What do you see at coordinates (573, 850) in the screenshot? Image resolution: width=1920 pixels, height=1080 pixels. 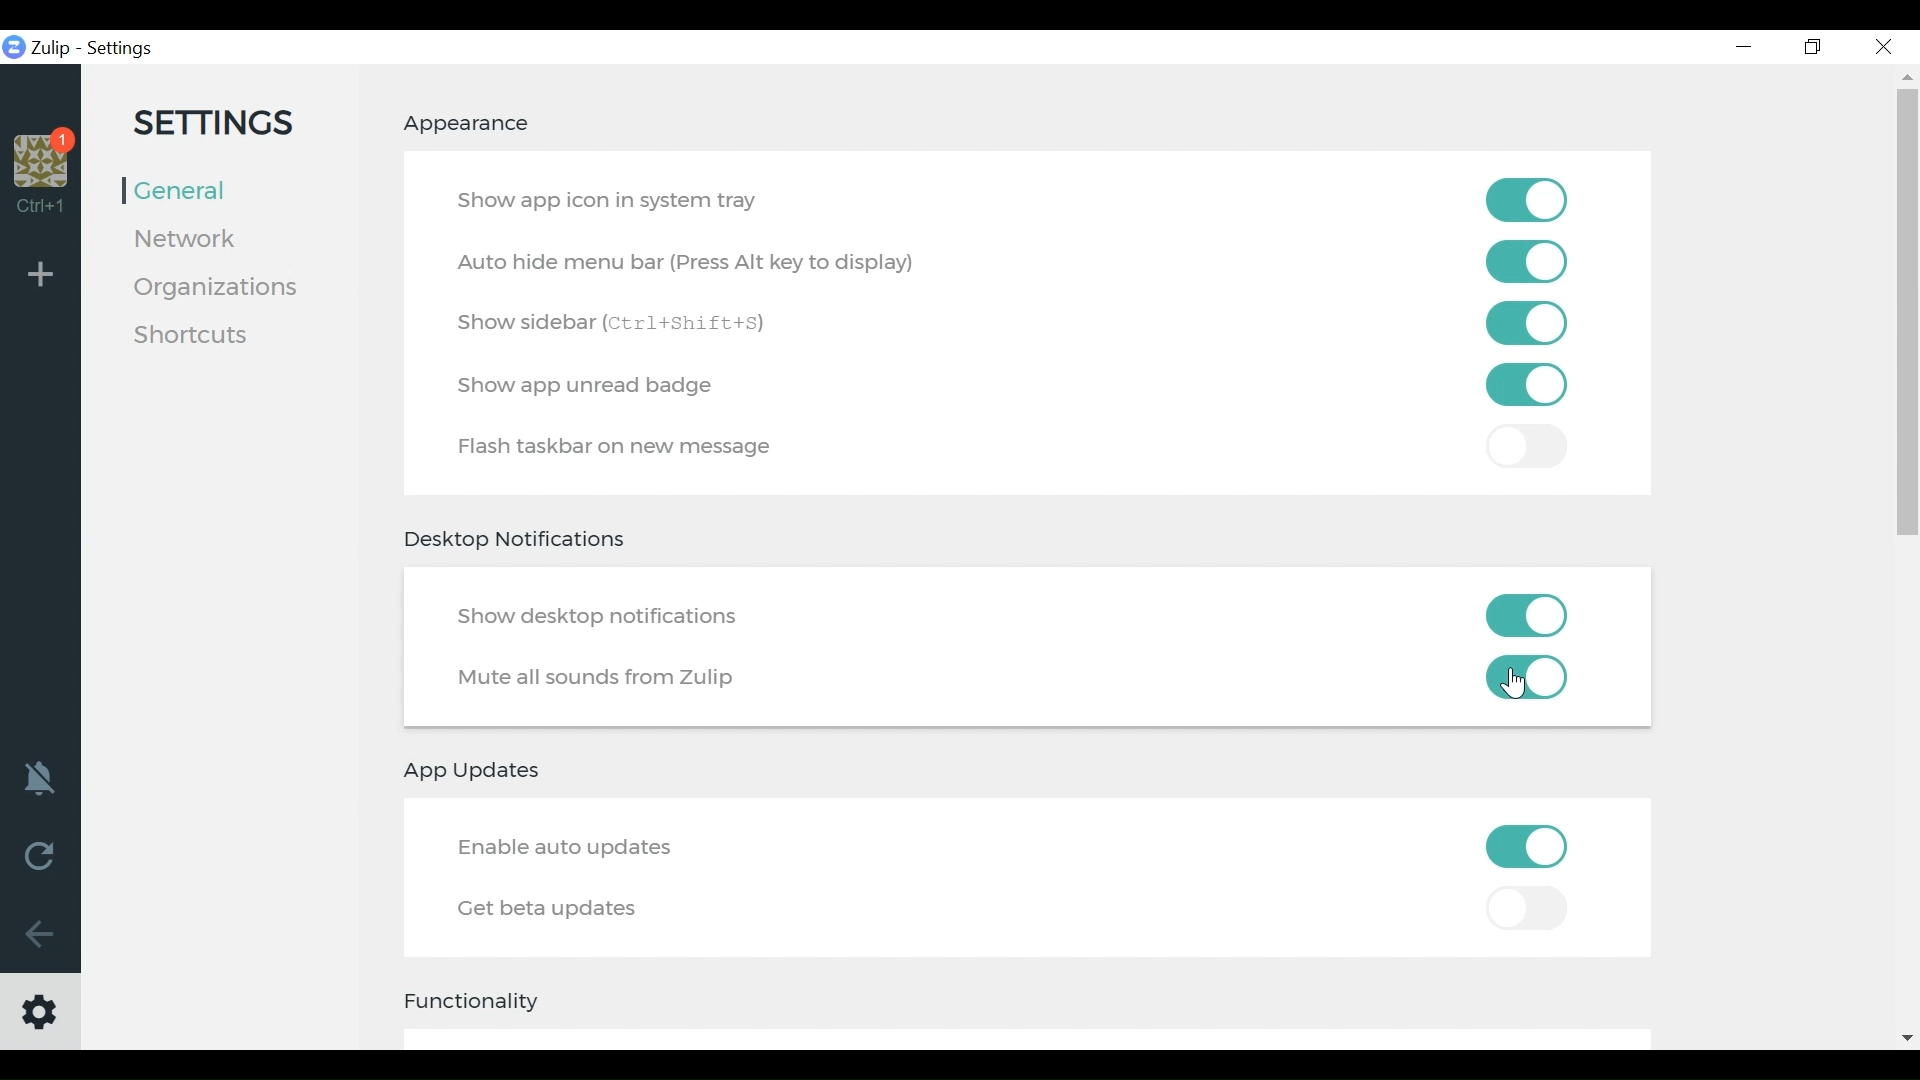 I see `Enable auto update` at bounding box center [573, 850].